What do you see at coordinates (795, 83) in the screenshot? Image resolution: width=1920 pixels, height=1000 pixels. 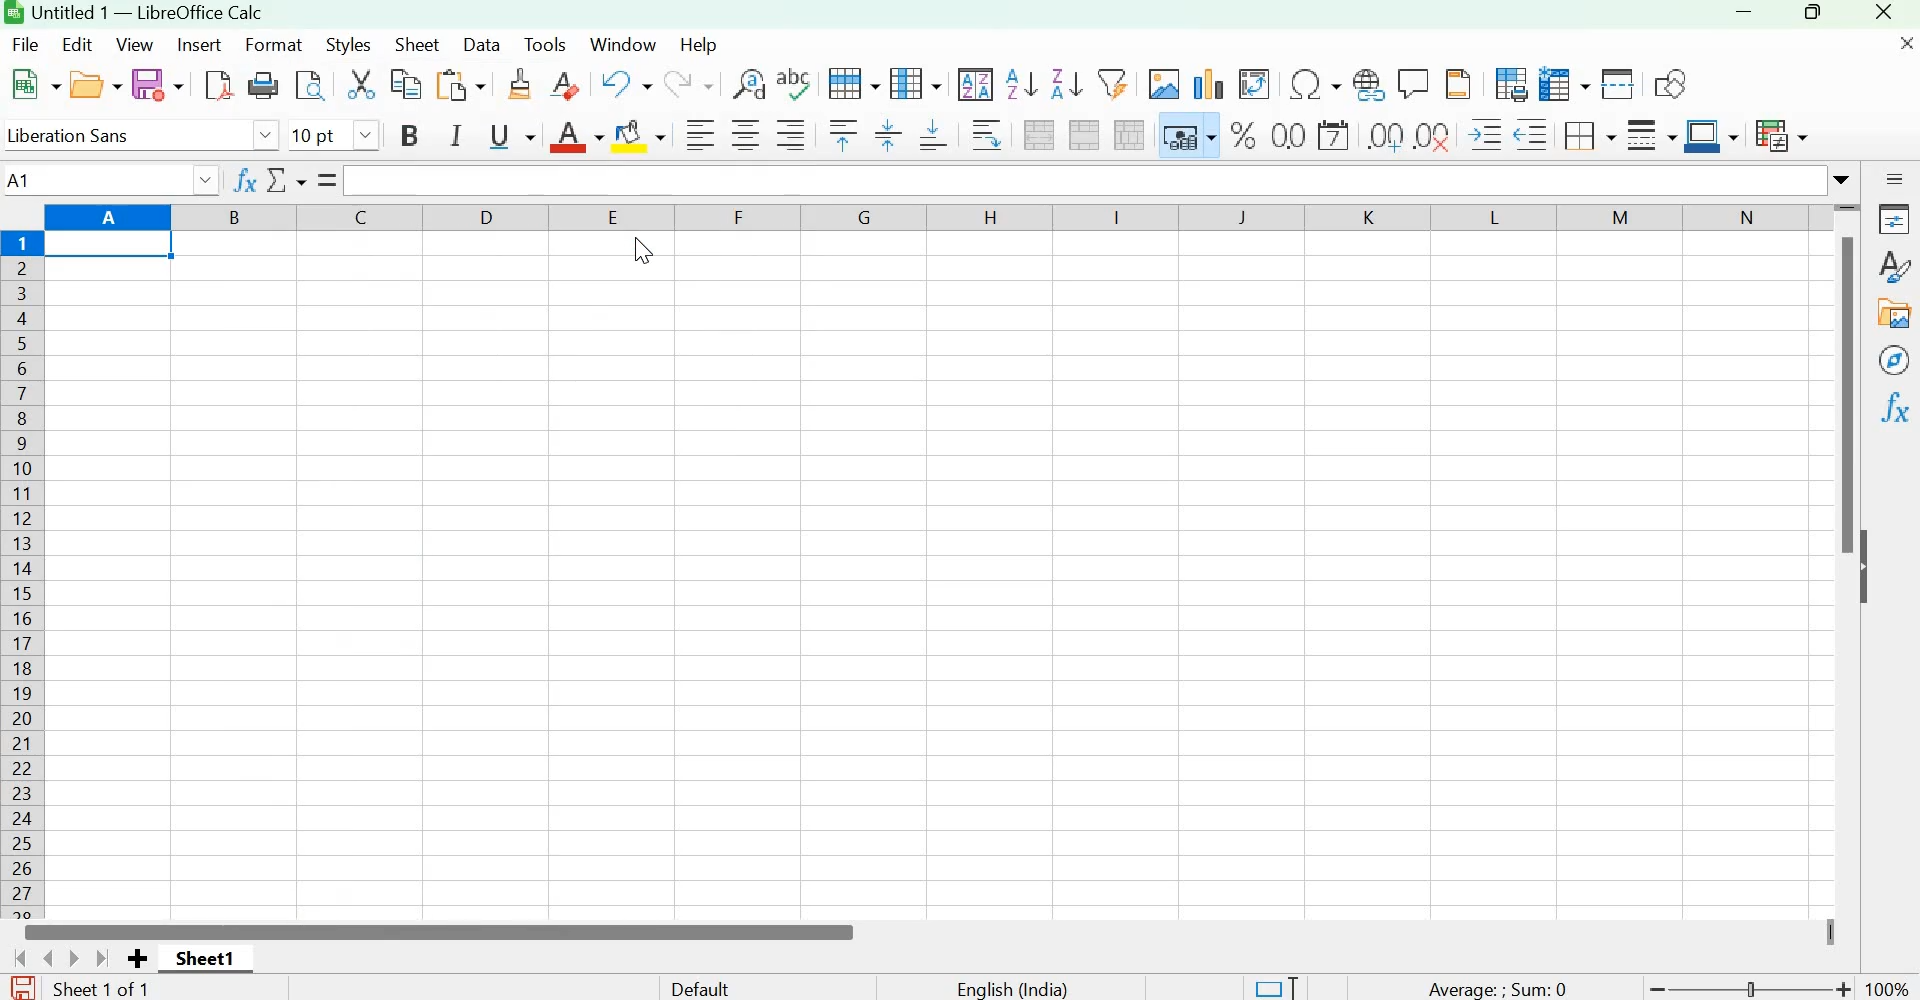 I see `Spelling` at bounding box center [795, 83].